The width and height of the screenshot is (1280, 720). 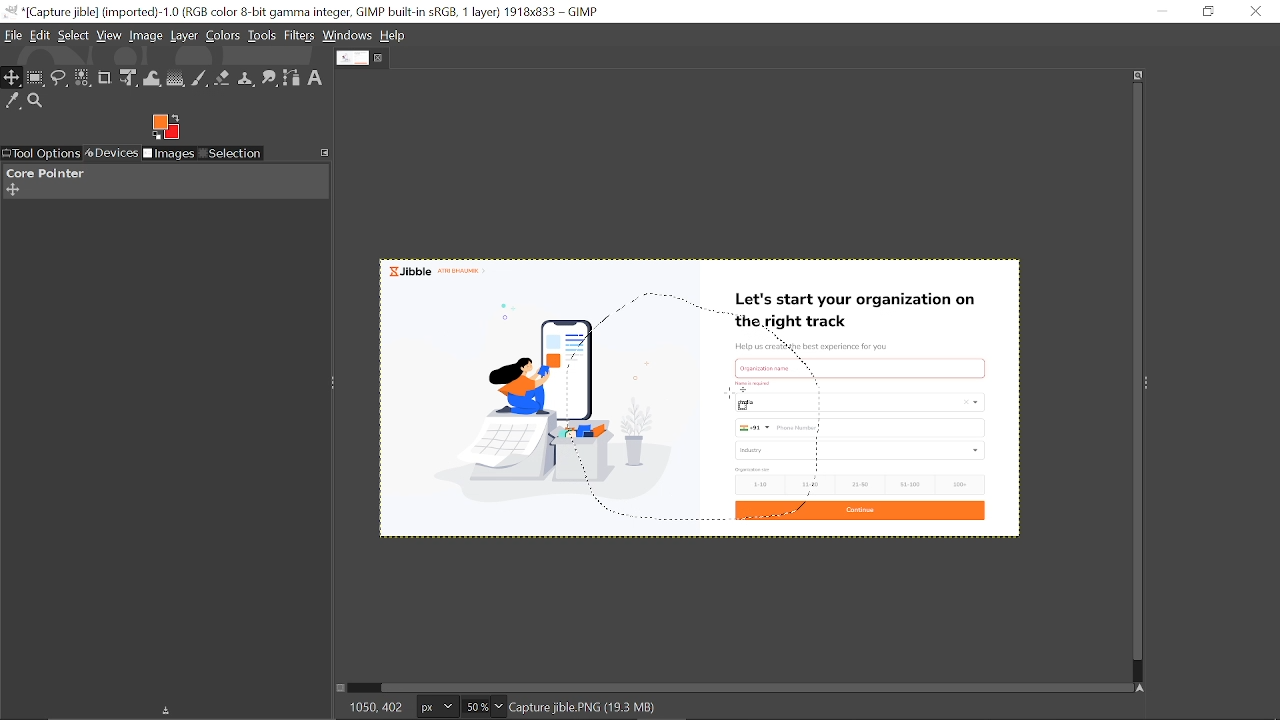 I want to click on 100+, so click(x=958, y=483).